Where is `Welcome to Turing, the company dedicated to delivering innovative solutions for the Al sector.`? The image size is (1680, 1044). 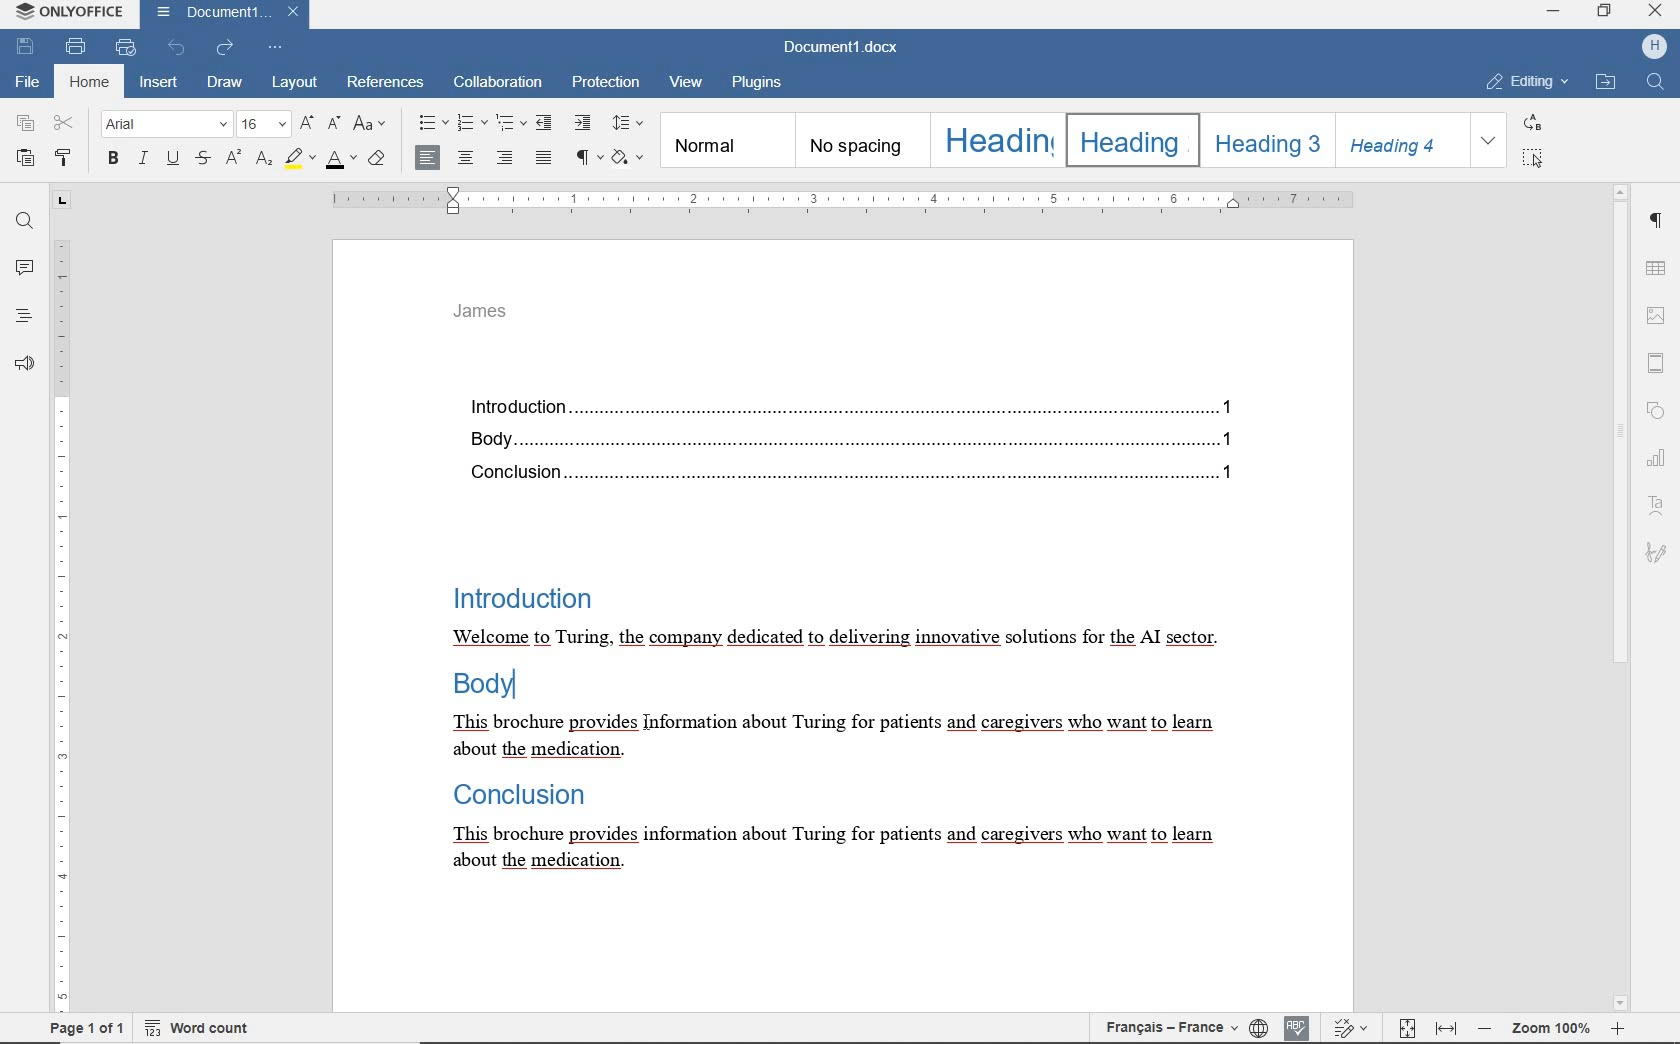 Welcome to Turing, the company dedicated to delivering innovative solutions for the Al sector. is located at coordinates (834, 639).